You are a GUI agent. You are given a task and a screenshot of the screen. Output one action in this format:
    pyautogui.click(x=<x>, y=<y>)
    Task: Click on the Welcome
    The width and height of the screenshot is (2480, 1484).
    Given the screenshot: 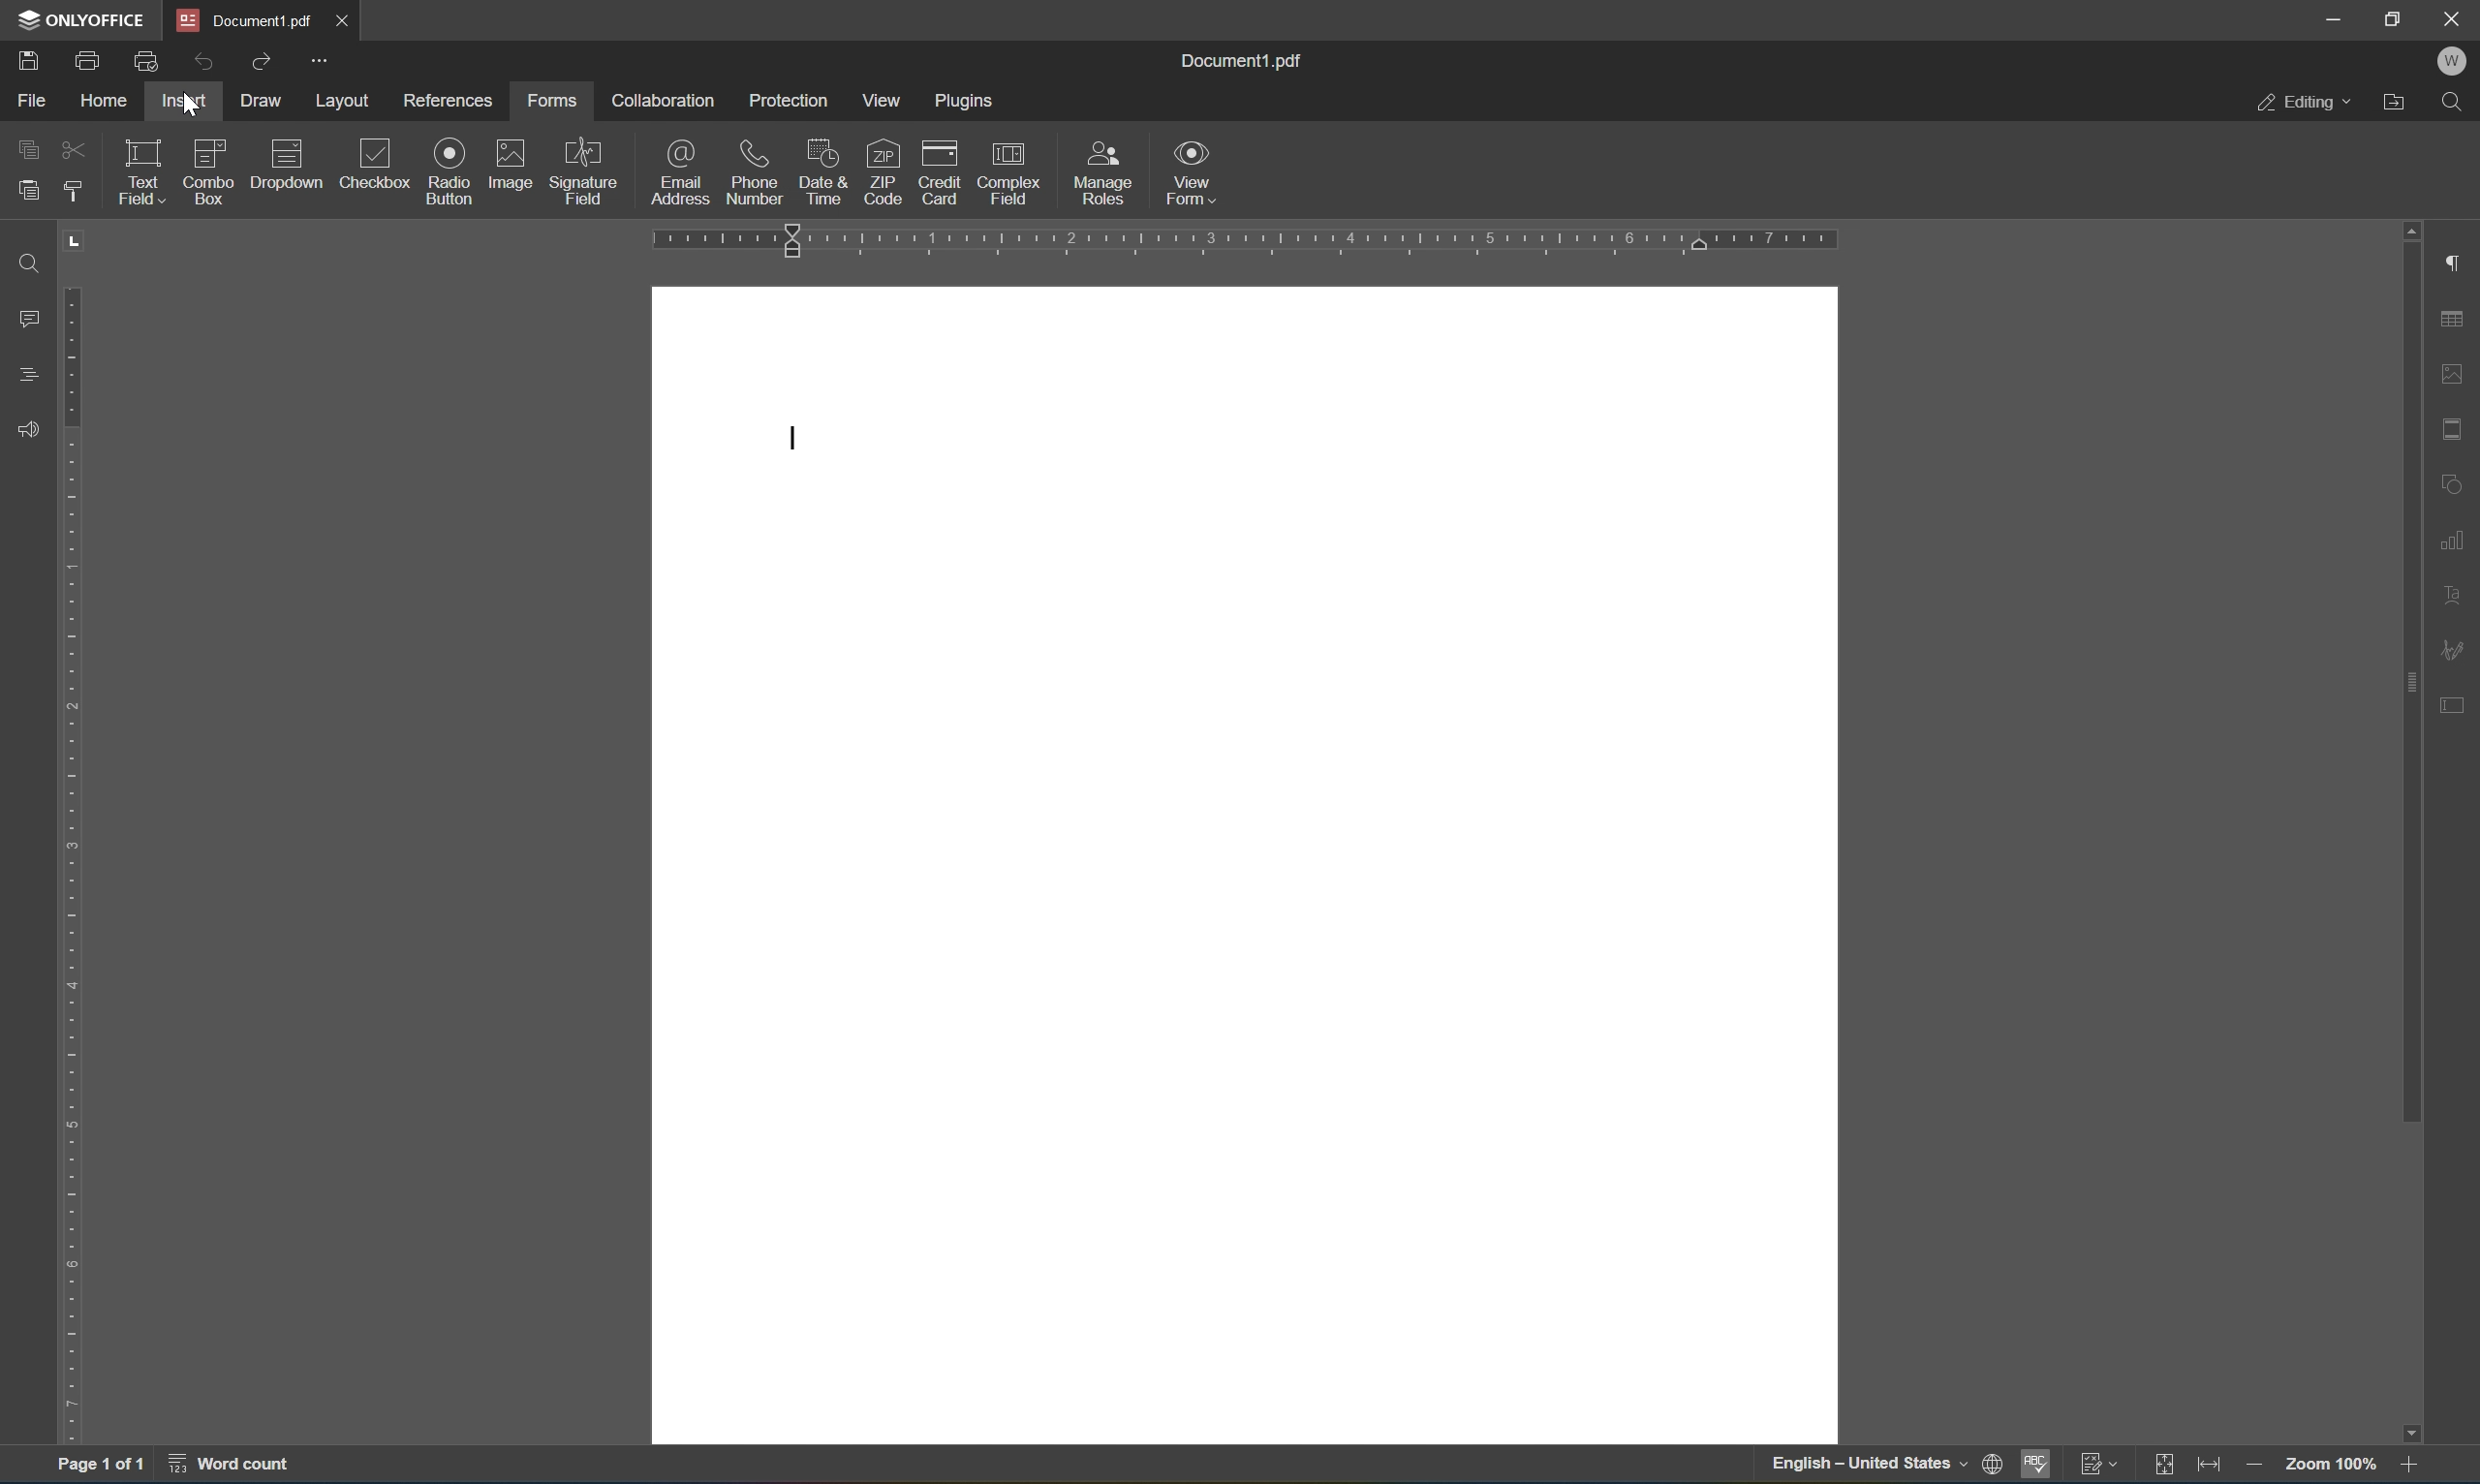 What is the action you would take?
    pyautogui.click(x=2455, y=64)
    